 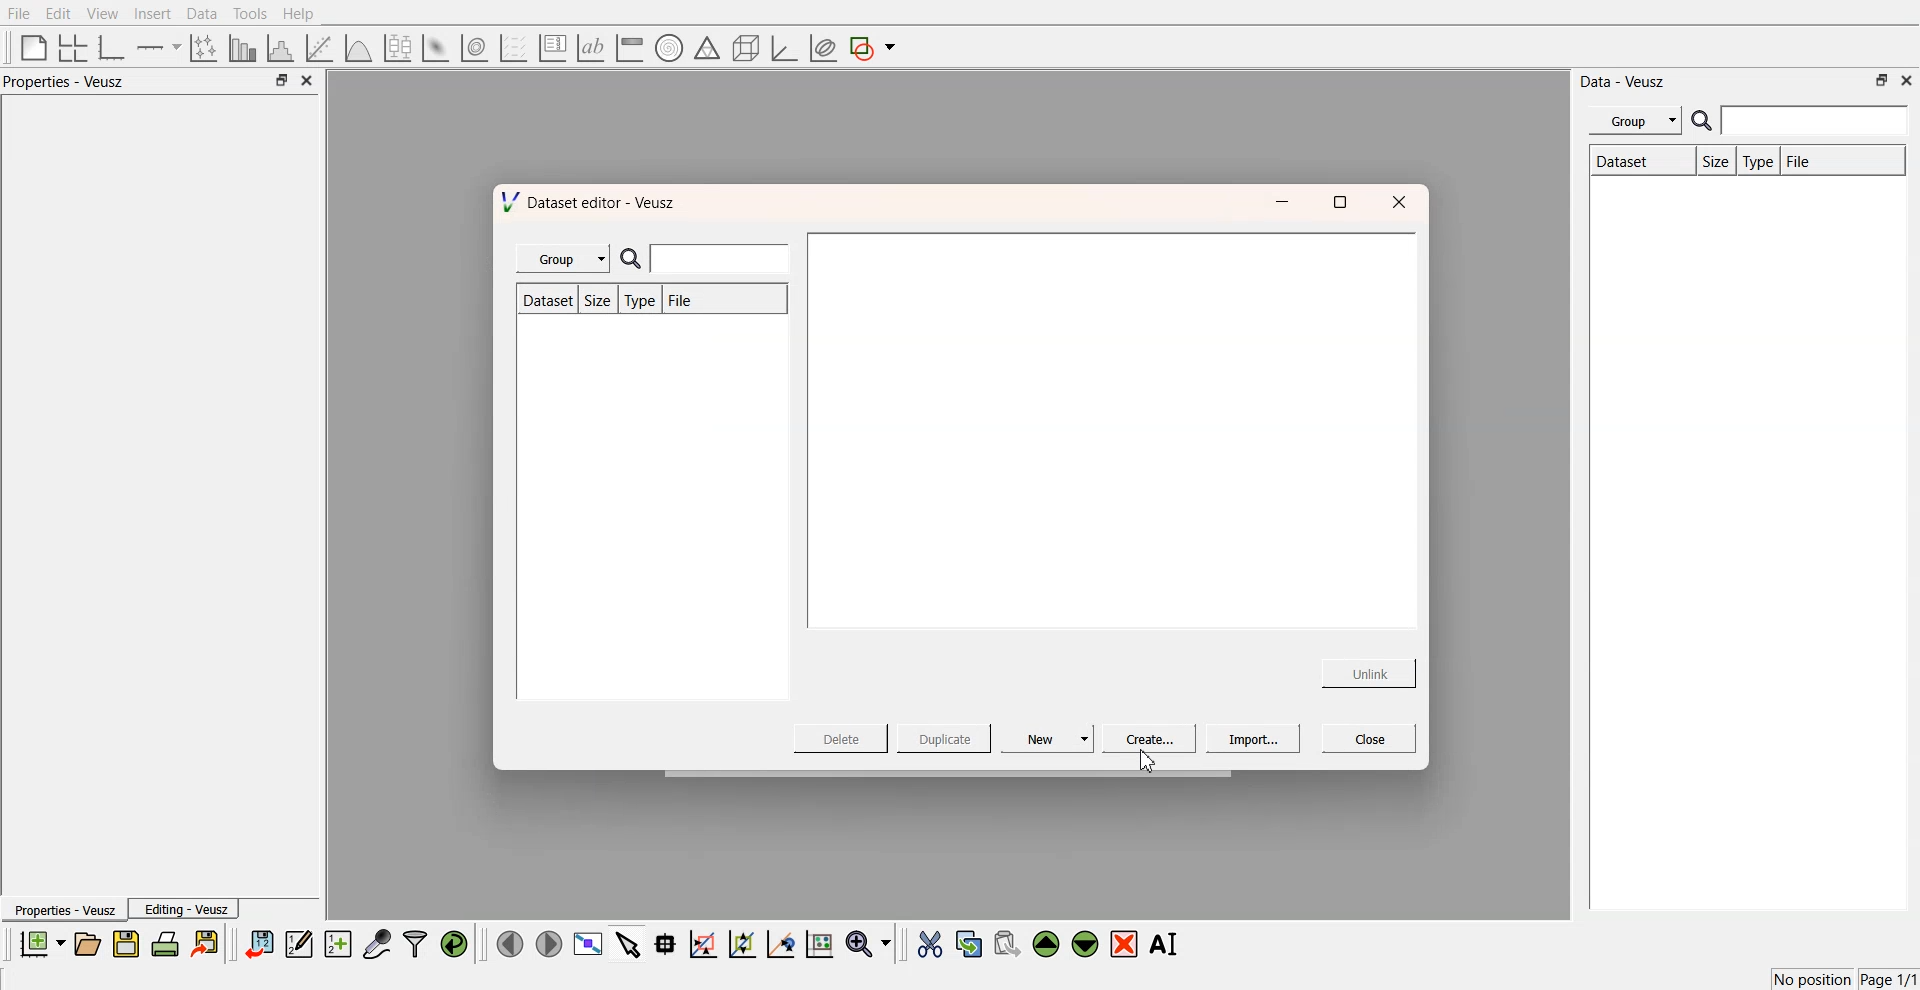 What do you see at coordinates (1704, 120) in the screenshot?
I see `search icon` at bounding box center [1704, 120].